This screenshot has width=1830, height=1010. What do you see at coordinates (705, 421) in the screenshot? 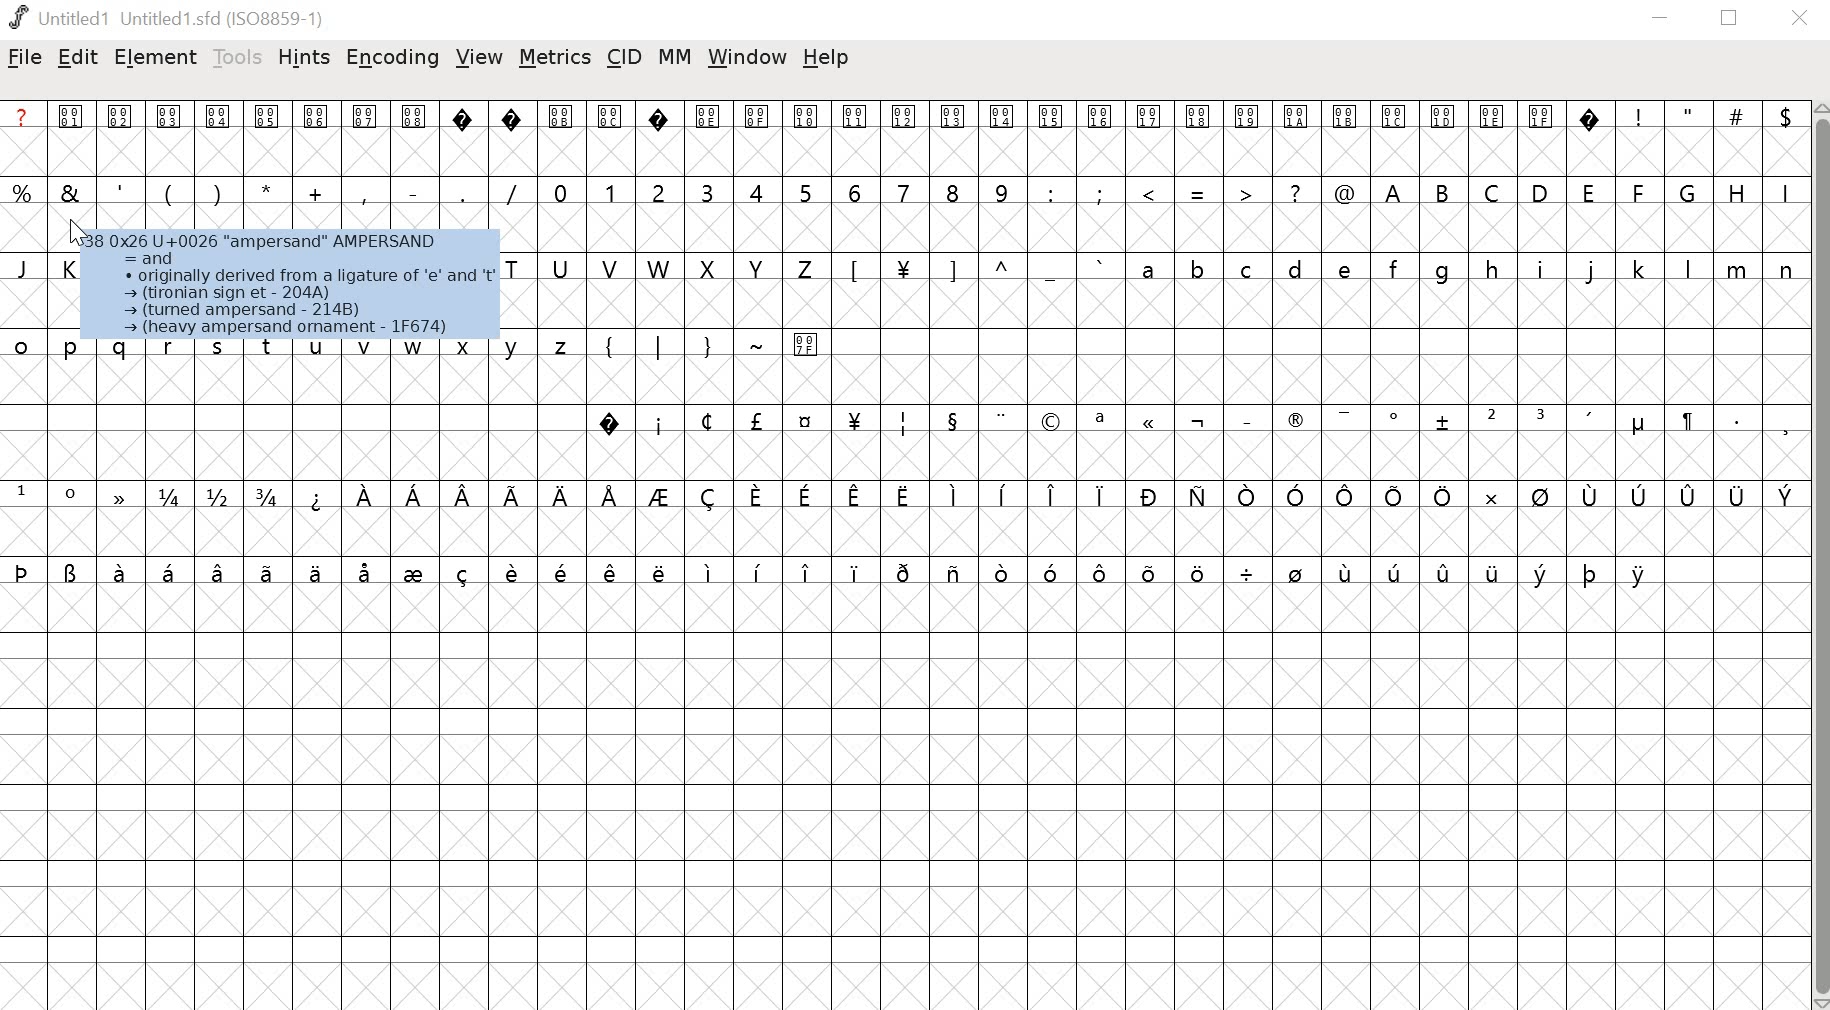
I see `symbol` at bounding box center [705, 421].